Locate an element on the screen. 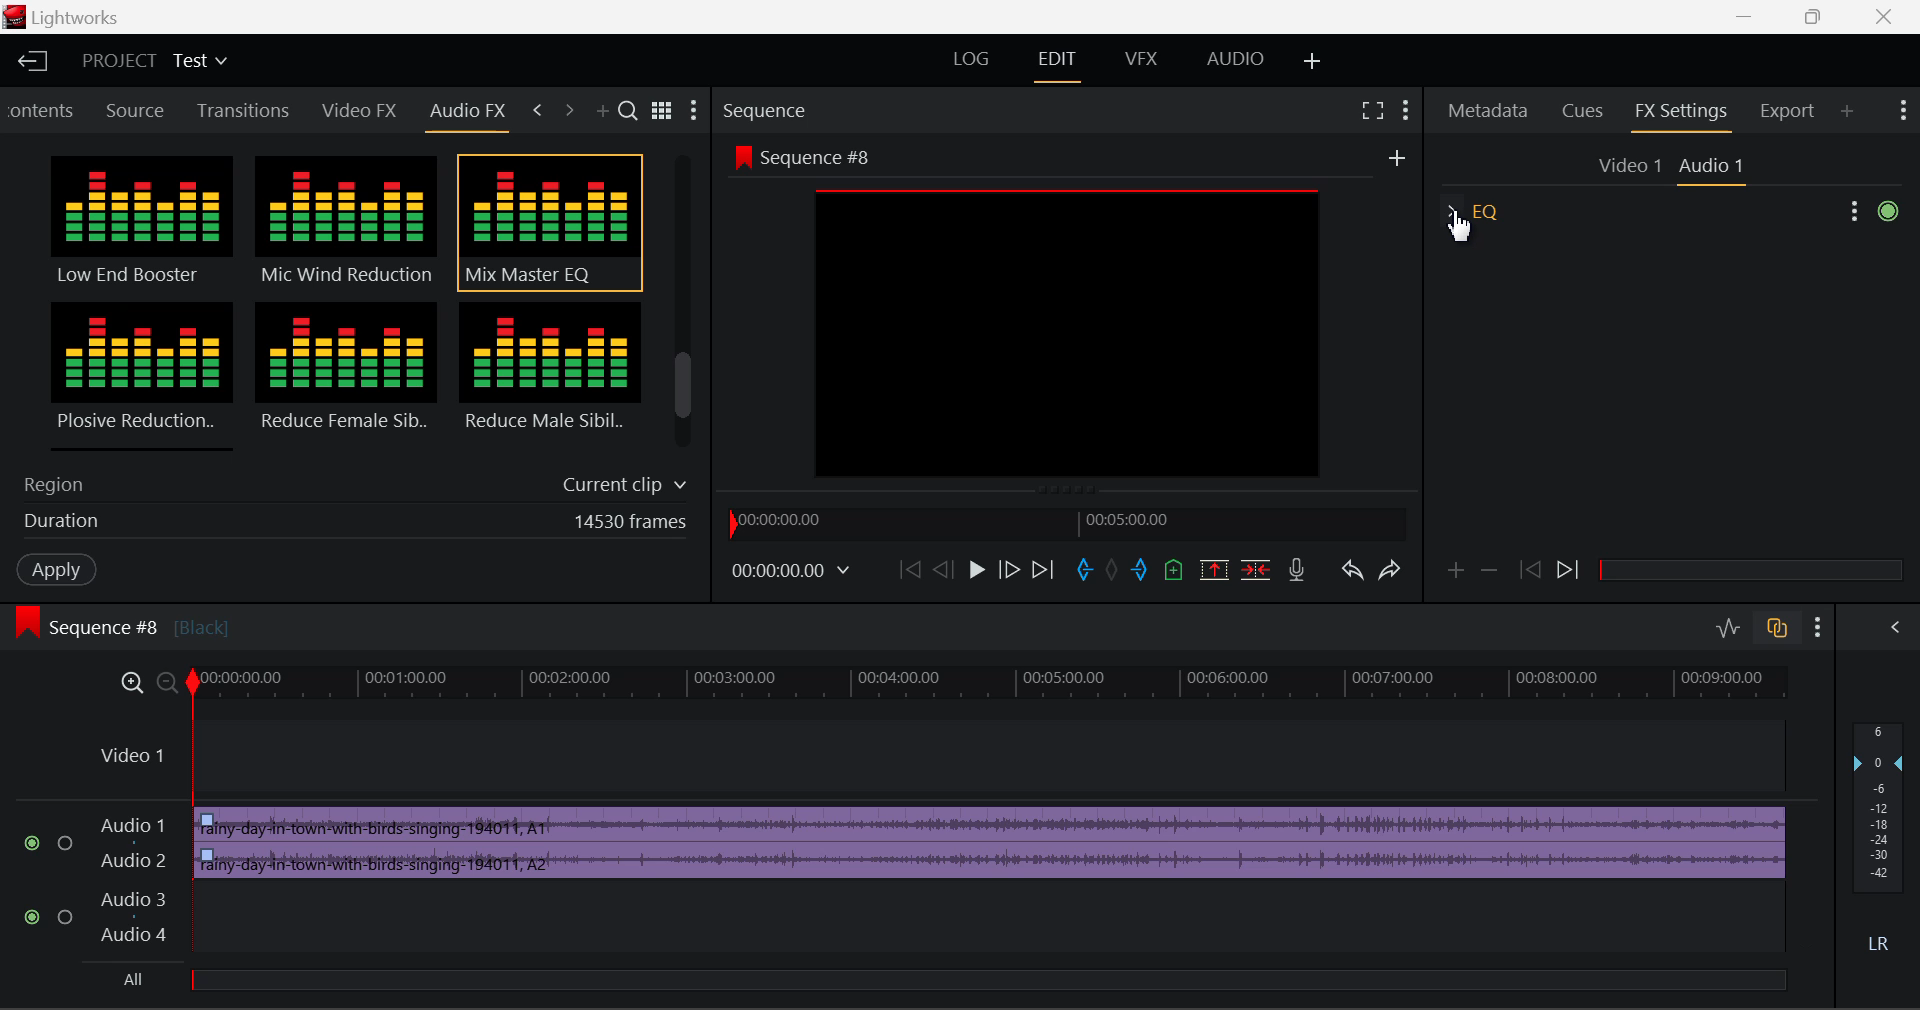 The height and width of the screenshot is (1010, 1920). Delete/Cut is located at coordinates (1259, 571).